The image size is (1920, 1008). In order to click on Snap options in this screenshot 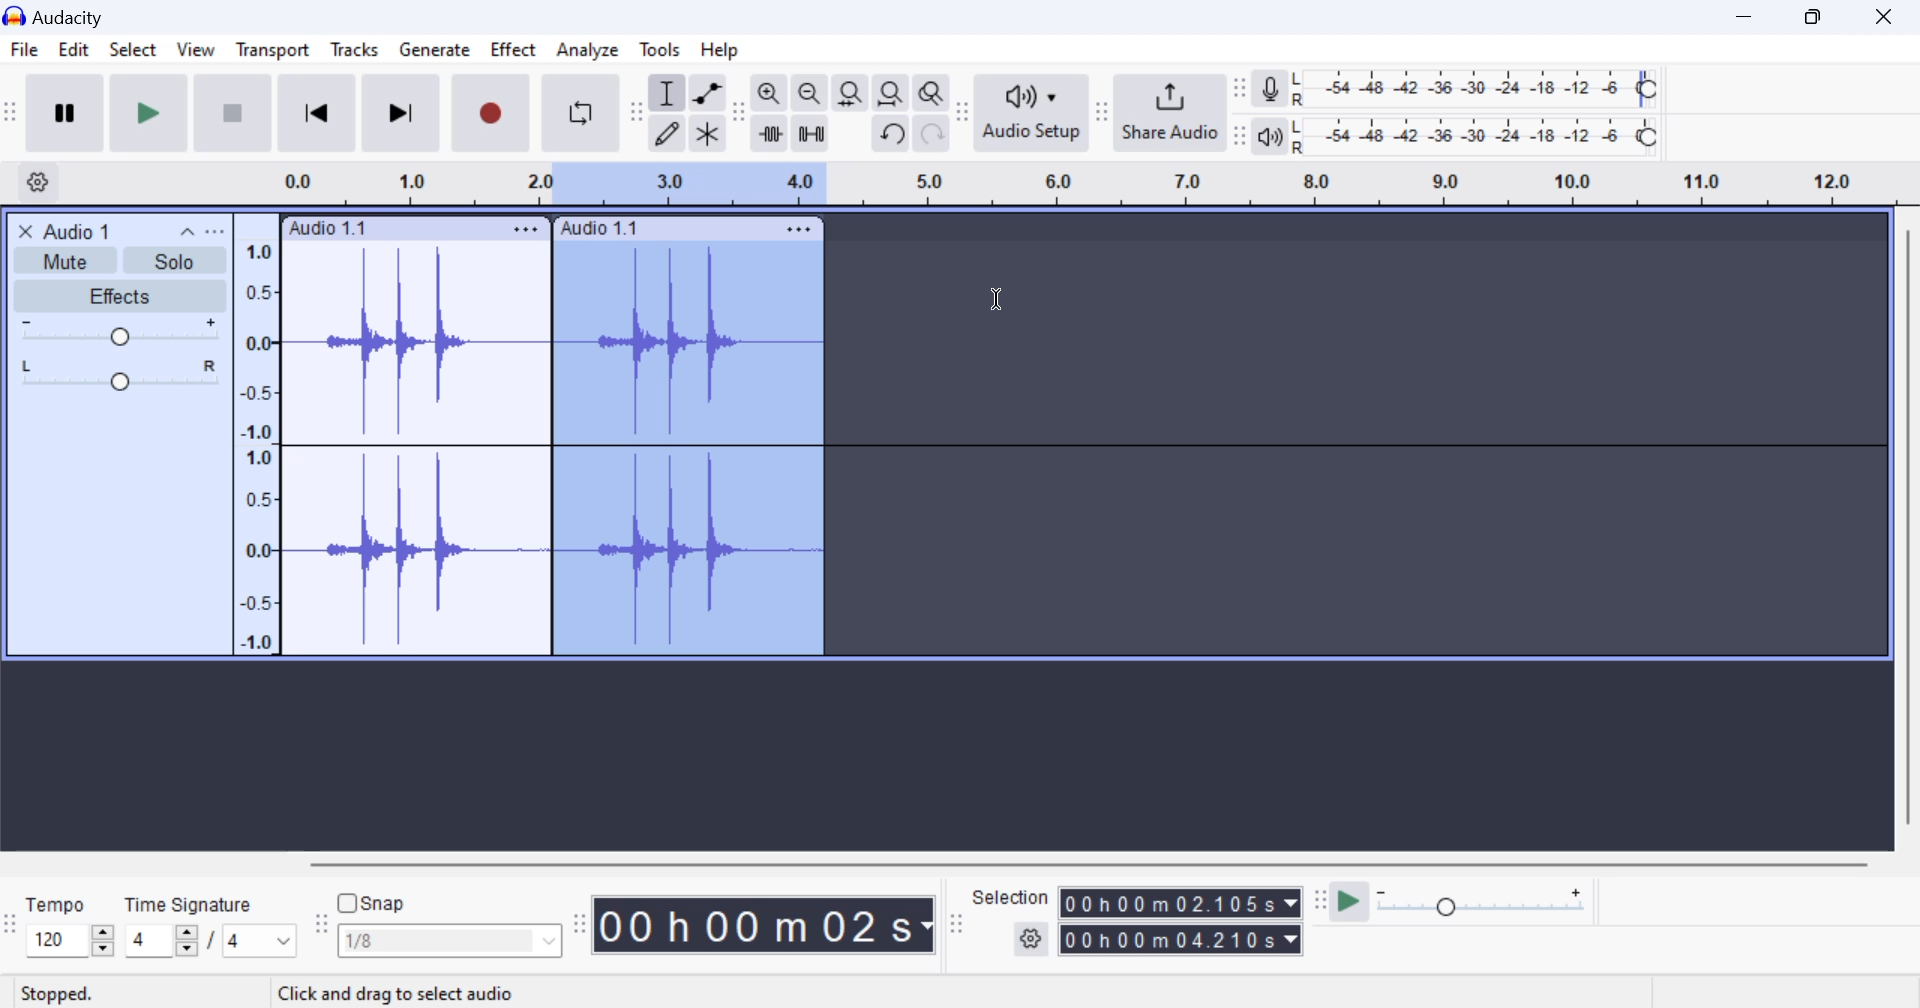, I will do `click(452, 945)`.